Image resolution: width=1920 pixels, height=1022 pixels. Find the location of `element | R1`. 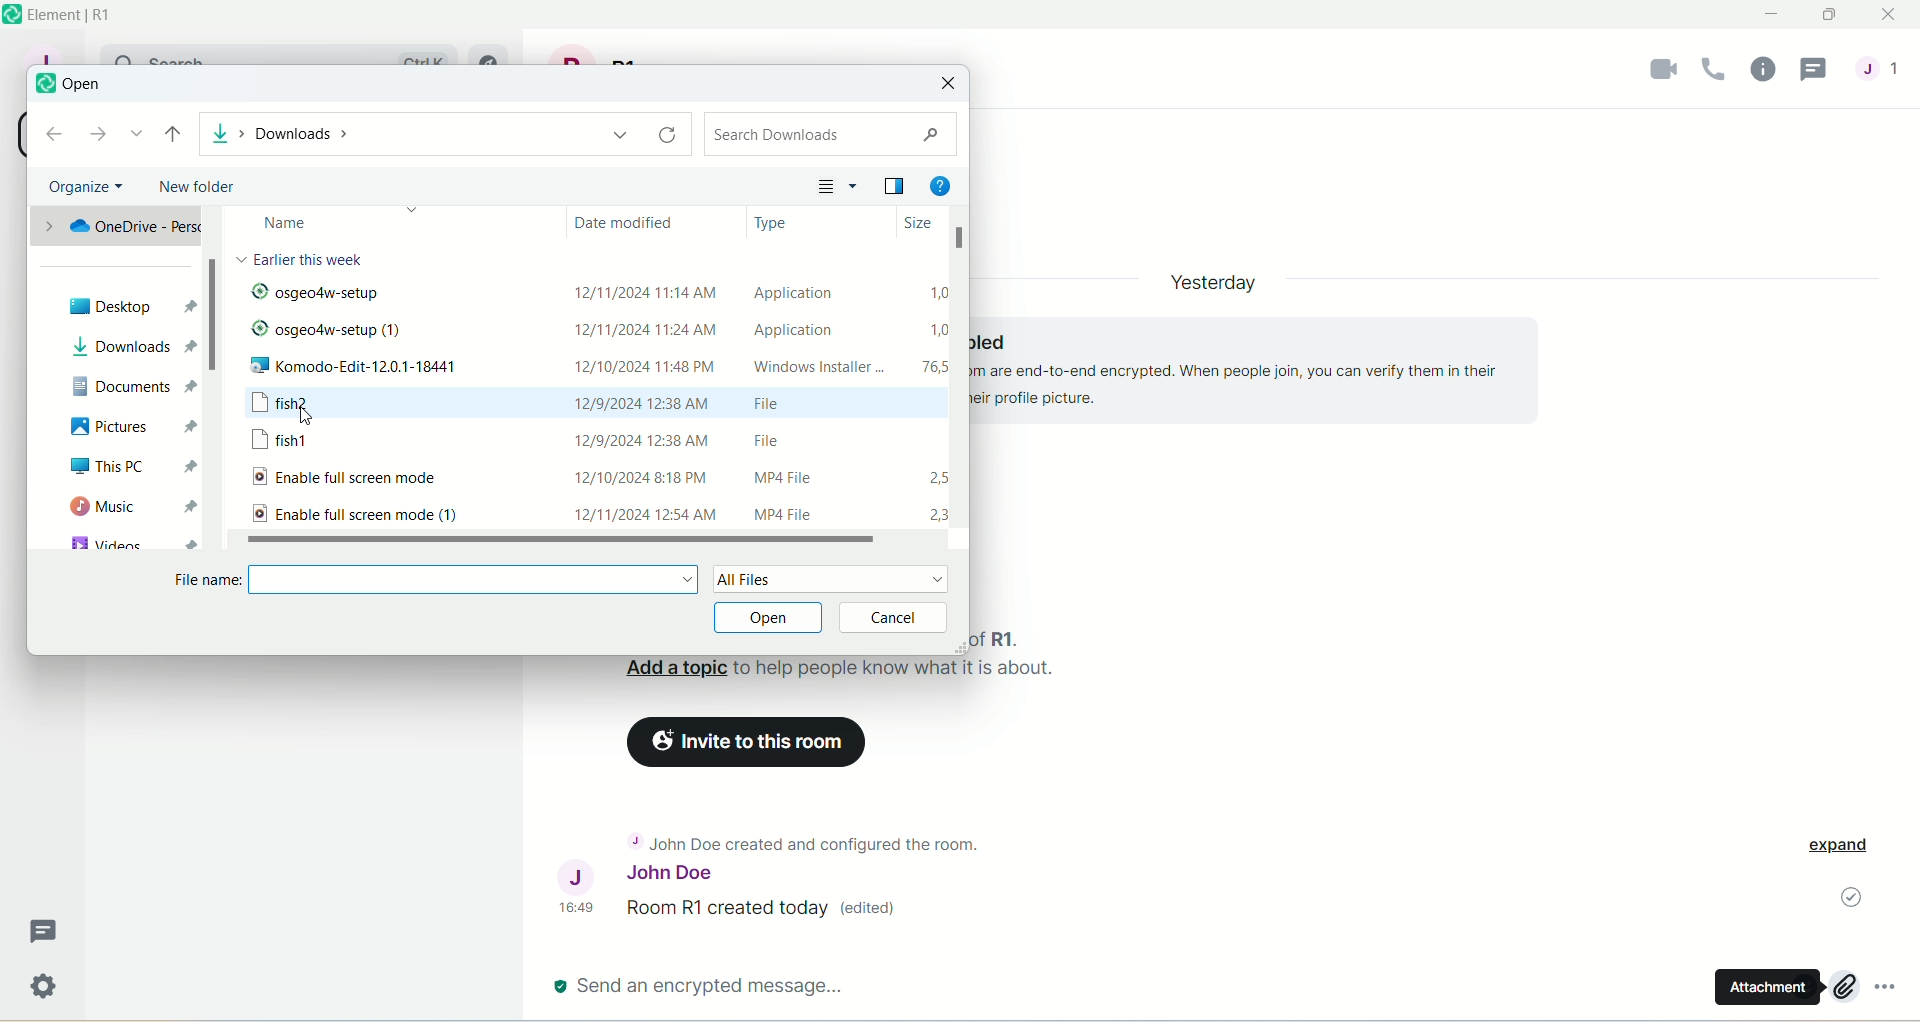

element | R1 is located at coordinates (89, 16).